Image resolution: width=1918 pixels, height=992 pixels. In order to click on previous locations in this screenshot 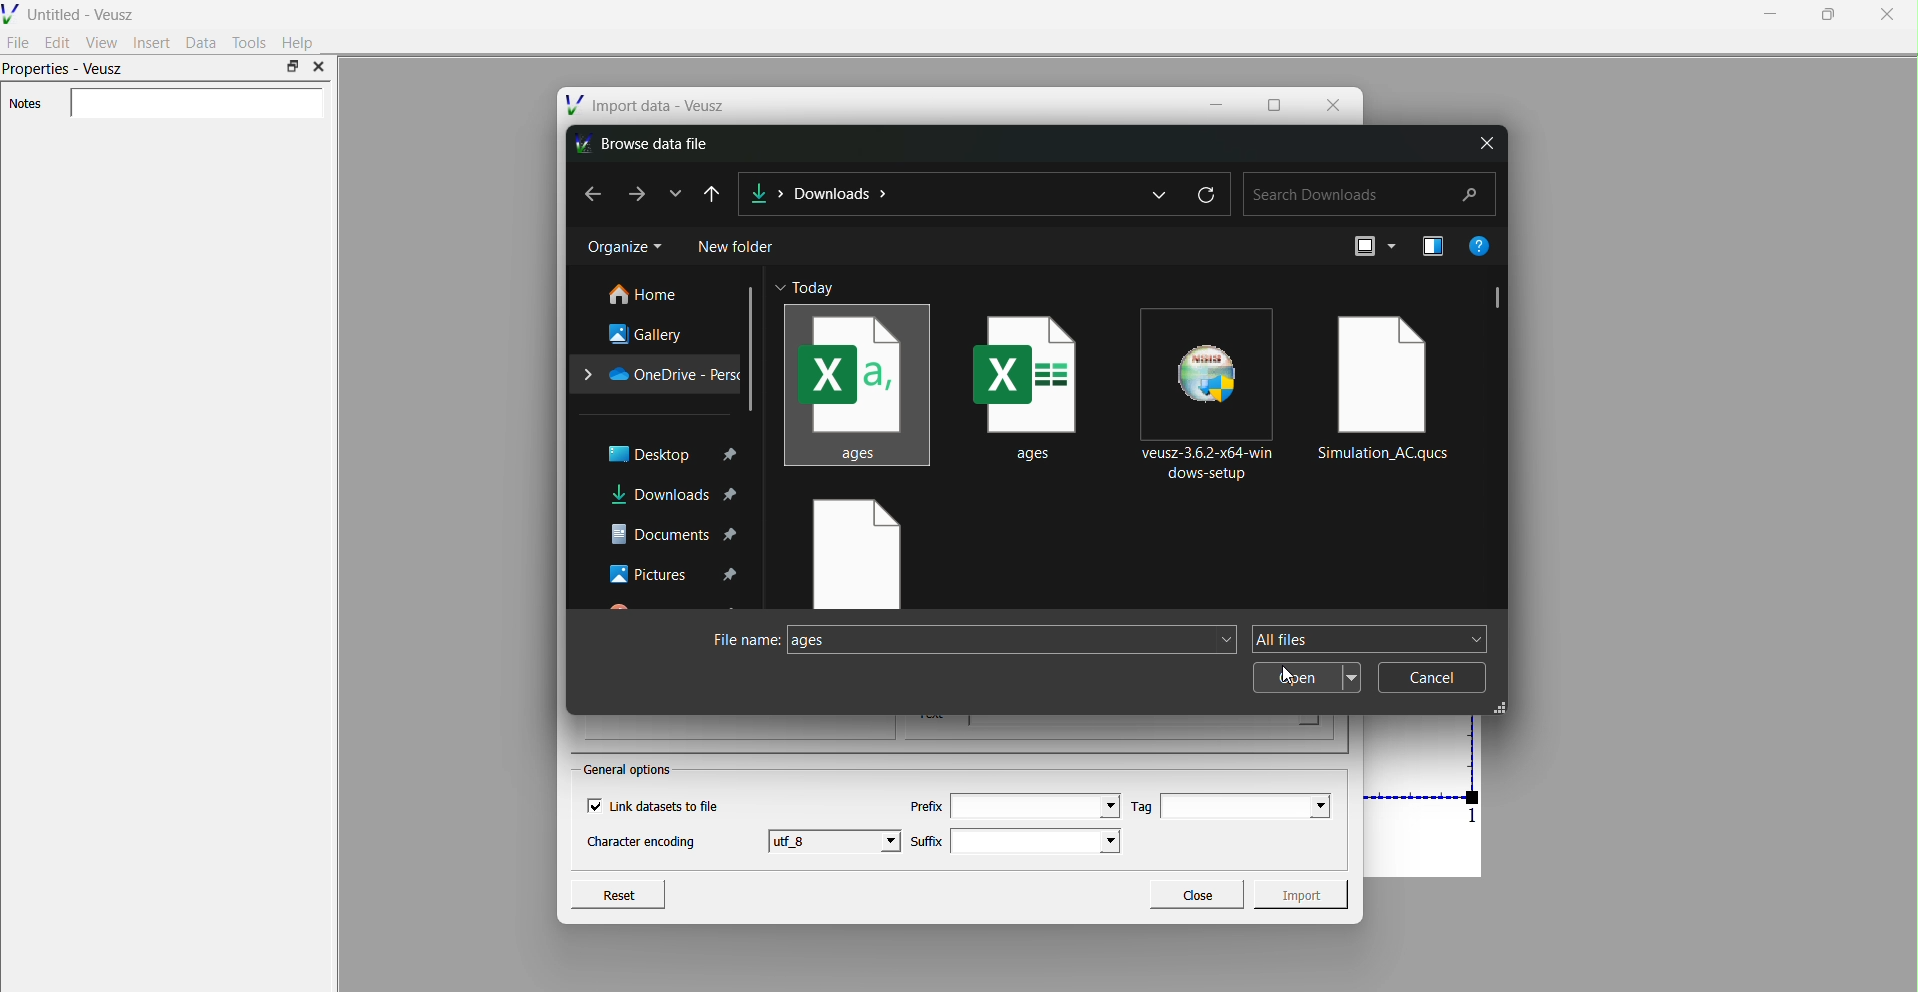, I will do `click(1162, 194)`.